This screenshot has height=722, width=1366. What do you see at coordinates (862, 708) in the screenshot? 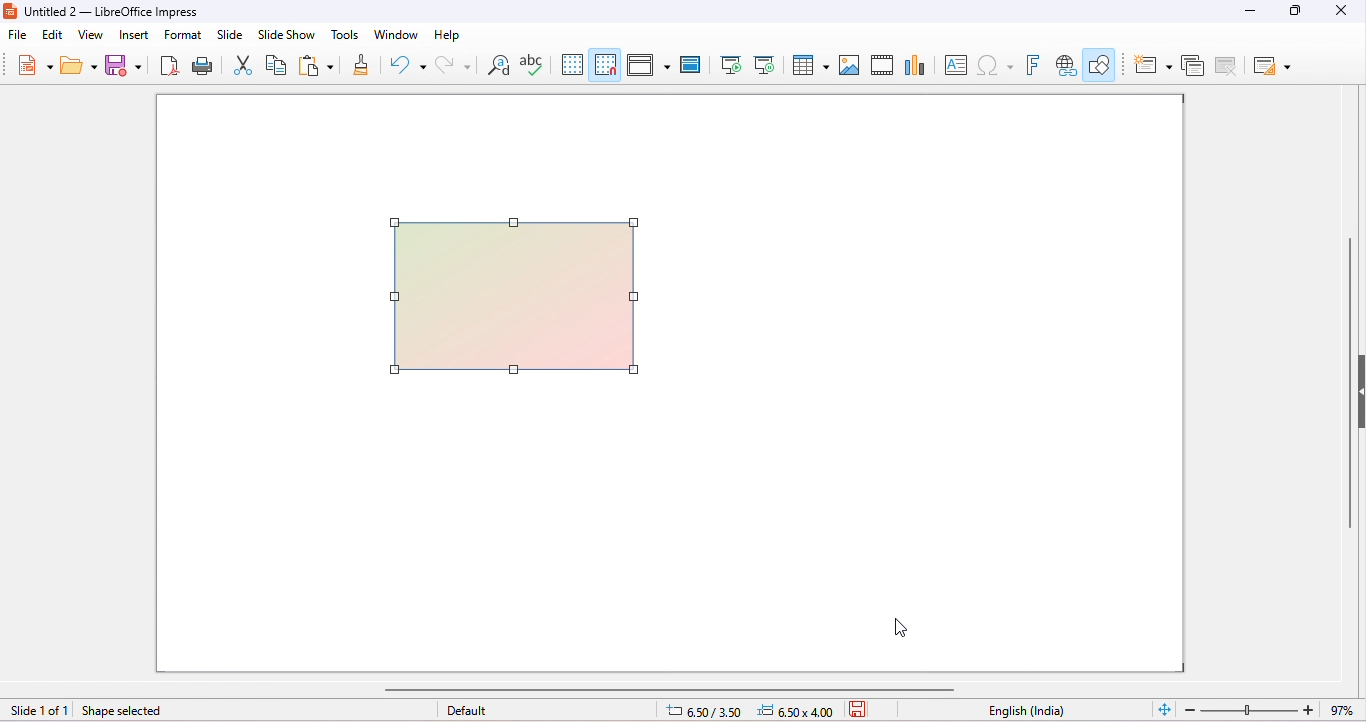
I see `save` at bounding box center [862, 708].